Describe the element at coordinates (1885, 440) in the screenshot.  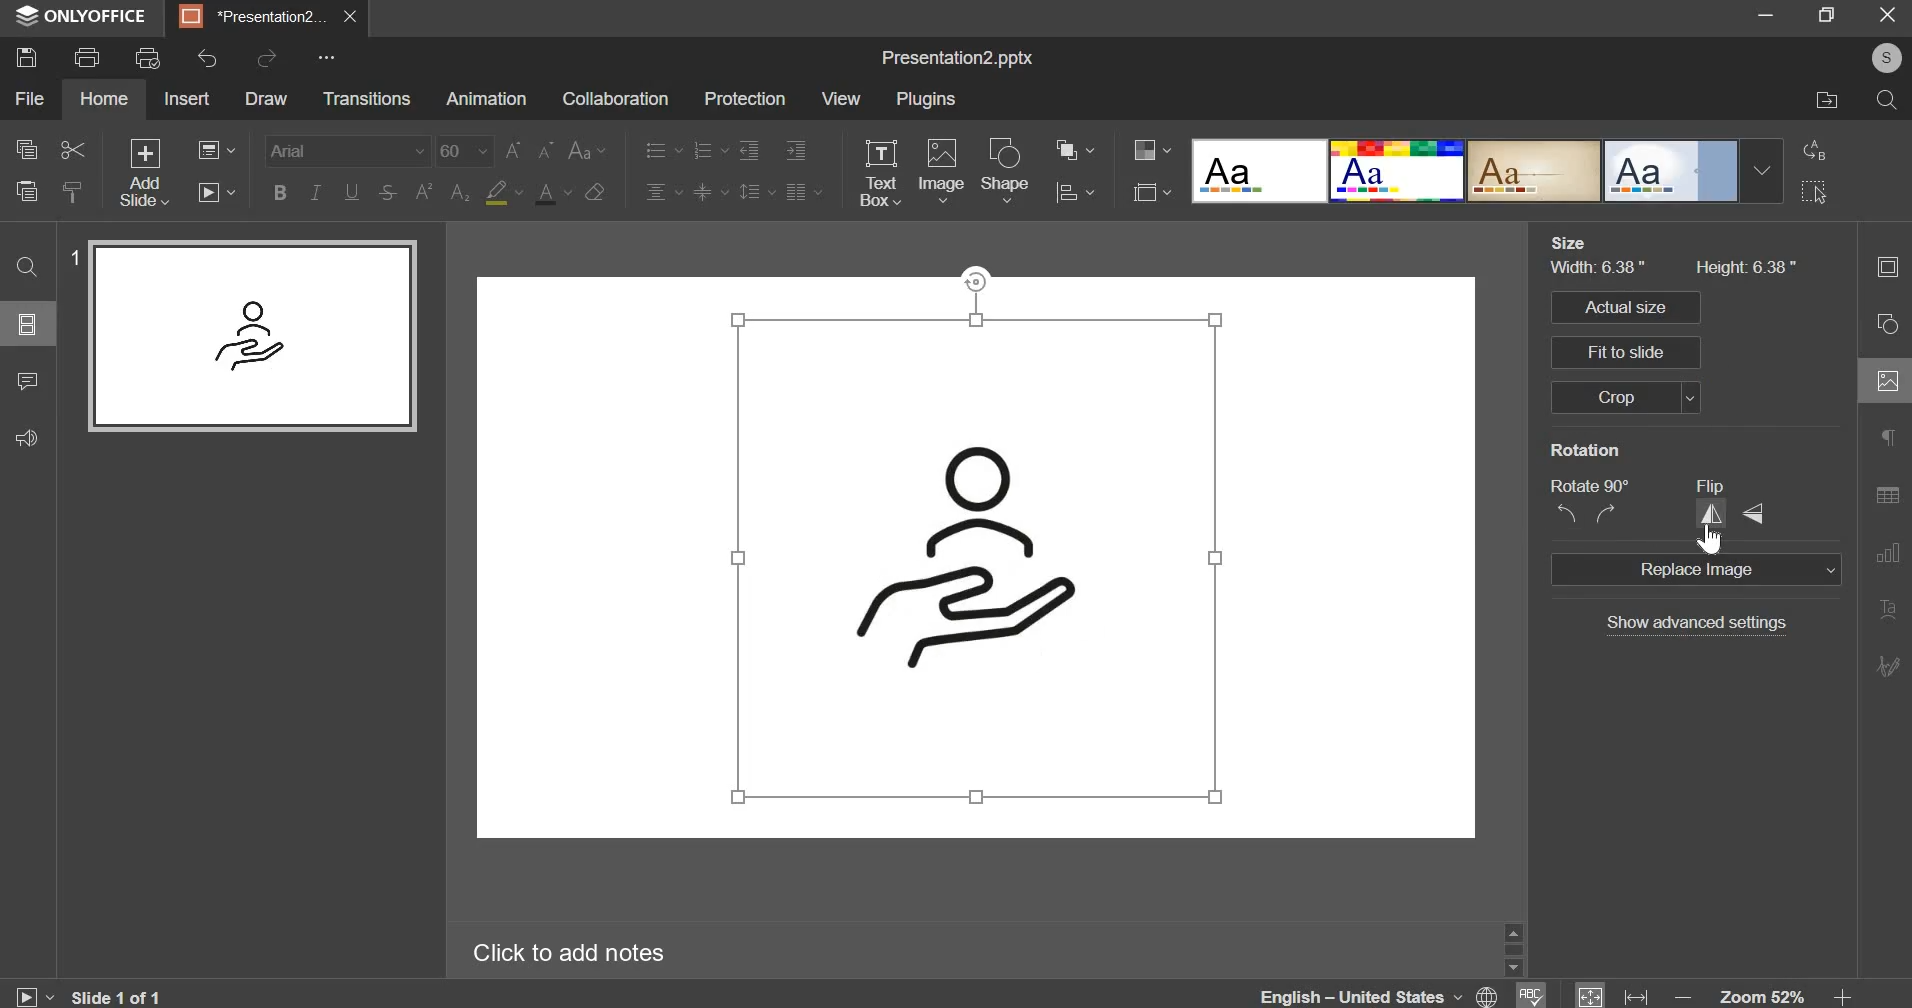
I see `paragraph settings` at that location.